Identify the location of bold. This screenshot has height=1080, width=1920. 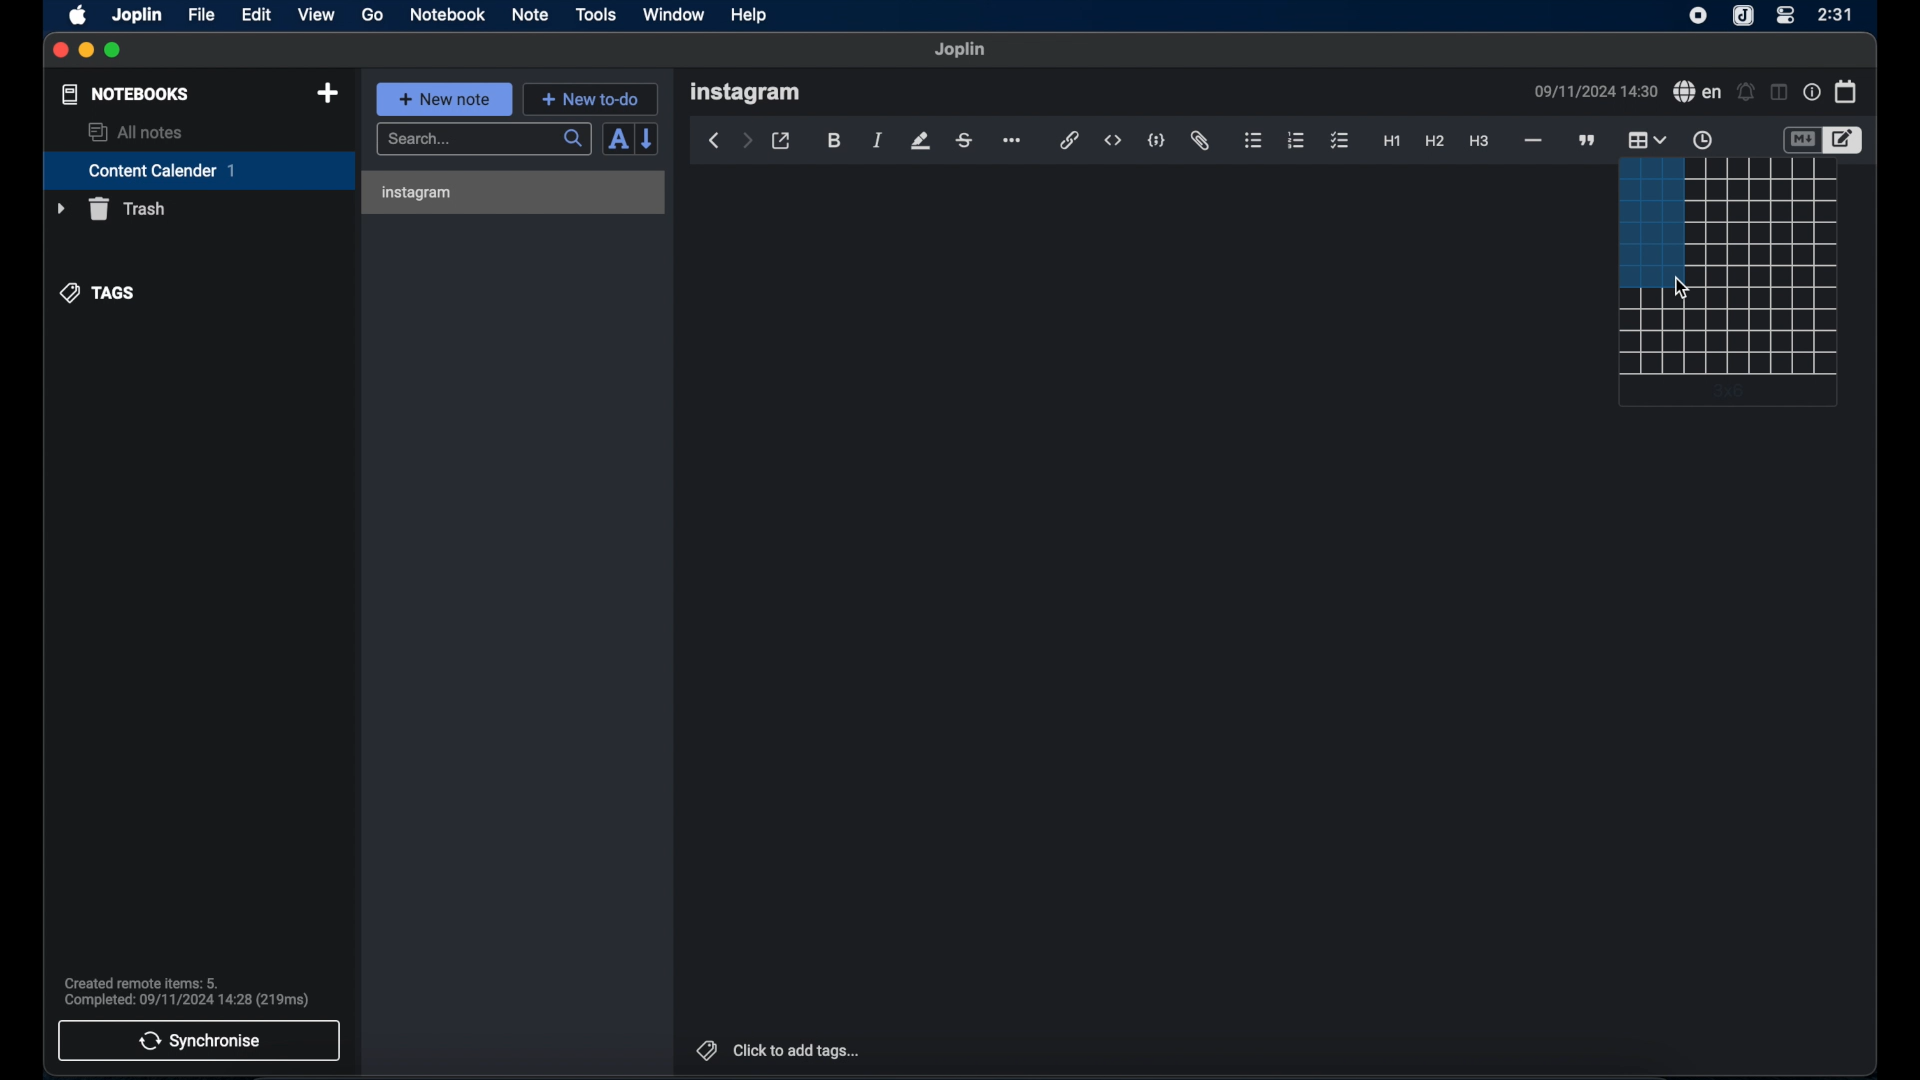
(835, 141).